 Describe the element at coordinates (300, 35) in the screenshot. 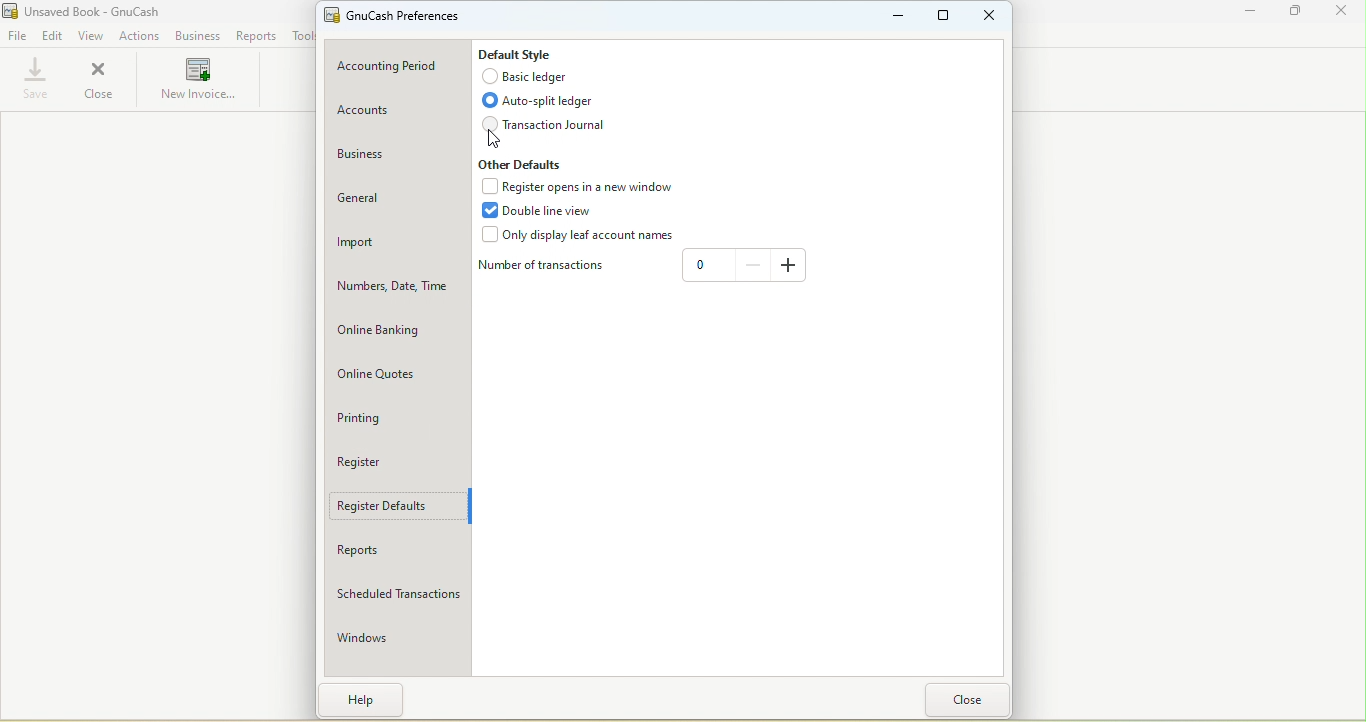

I see `Tools` at that location.